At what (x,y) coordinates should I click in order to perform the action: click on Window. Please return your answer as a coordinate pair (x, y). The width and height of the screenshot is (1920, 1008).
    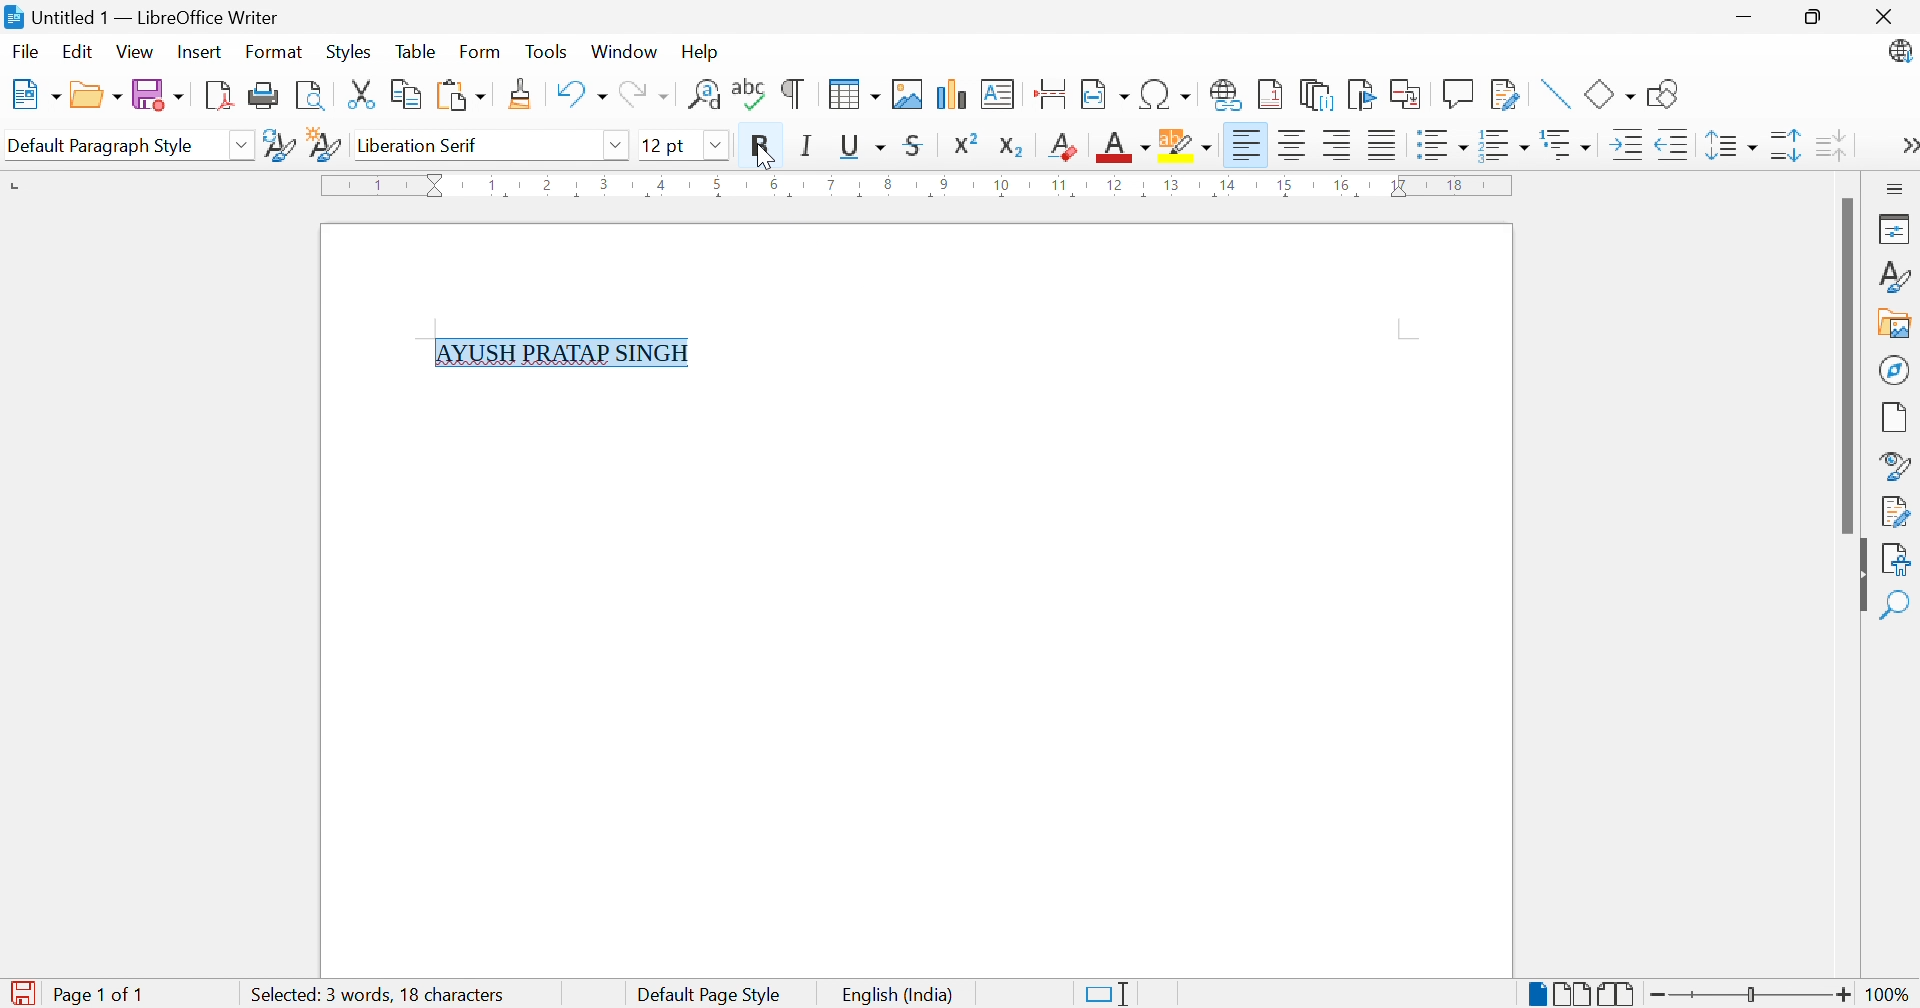
    Looking at the image, I should click on (623, 52).